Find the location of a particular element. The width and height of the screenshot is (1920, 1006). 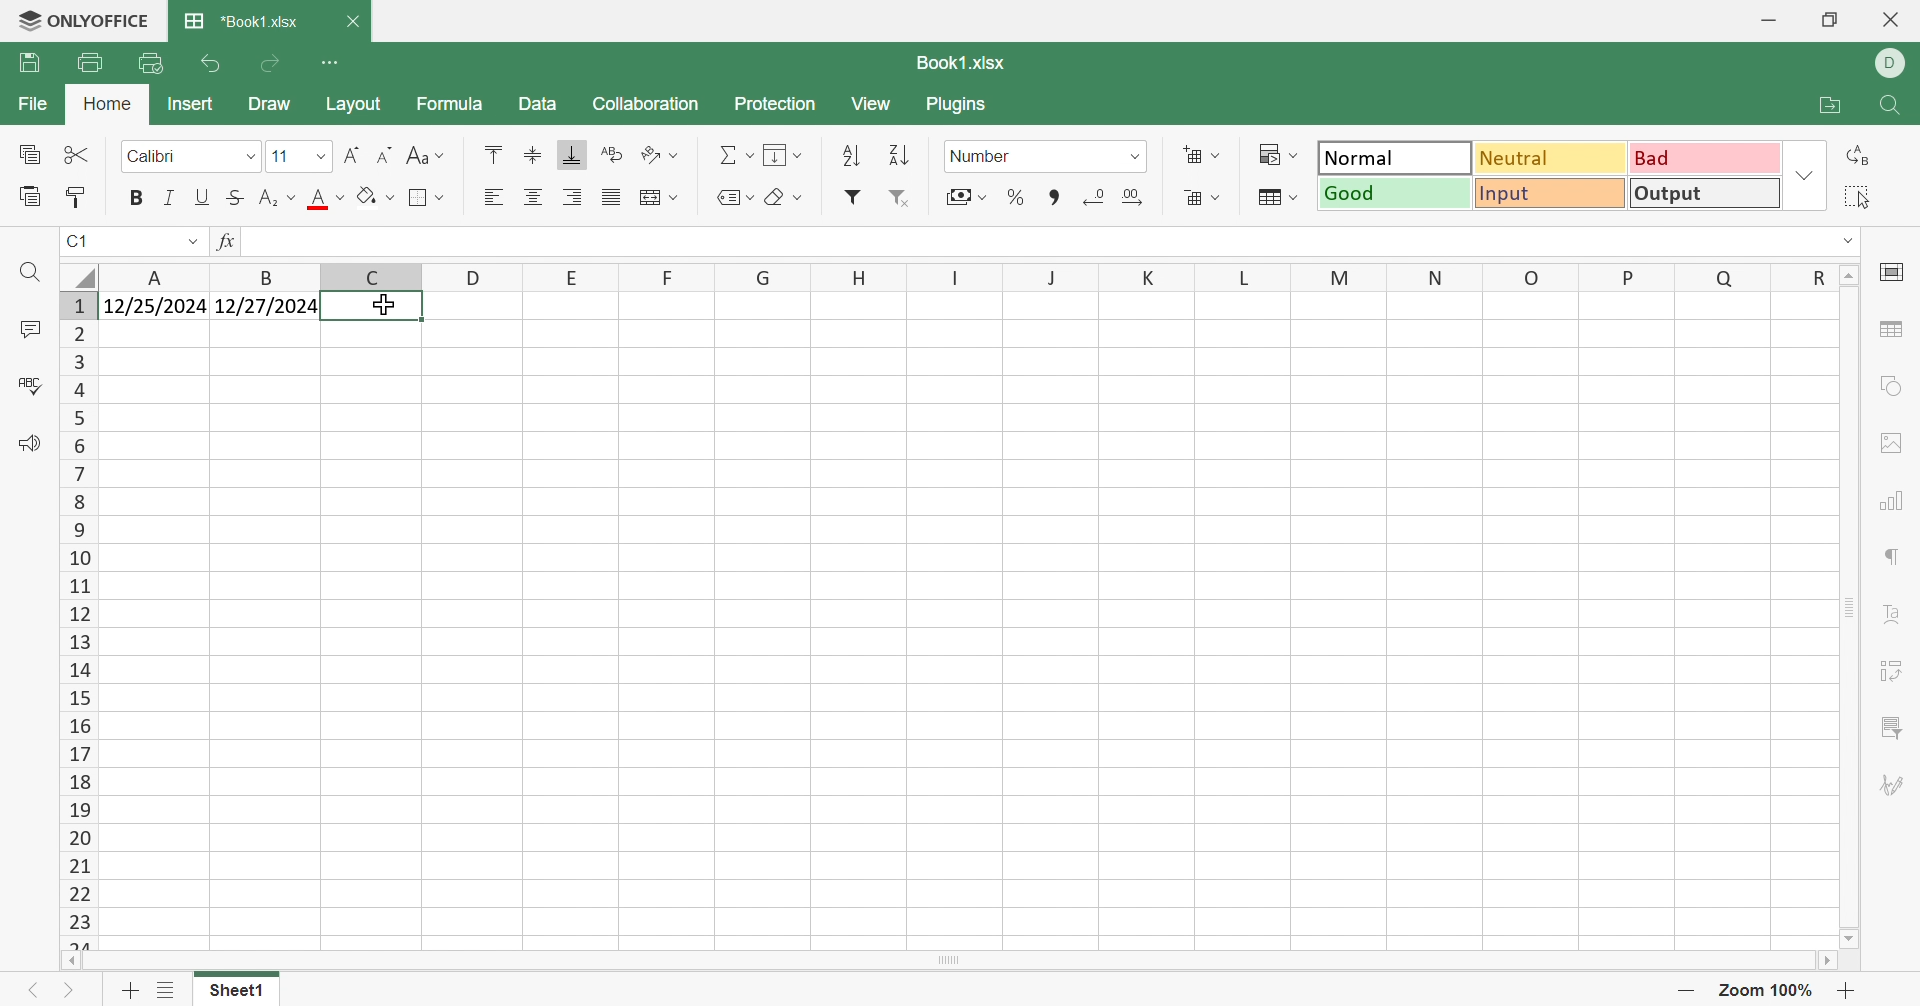

Strikethrough is located at coordinates (235, 197).